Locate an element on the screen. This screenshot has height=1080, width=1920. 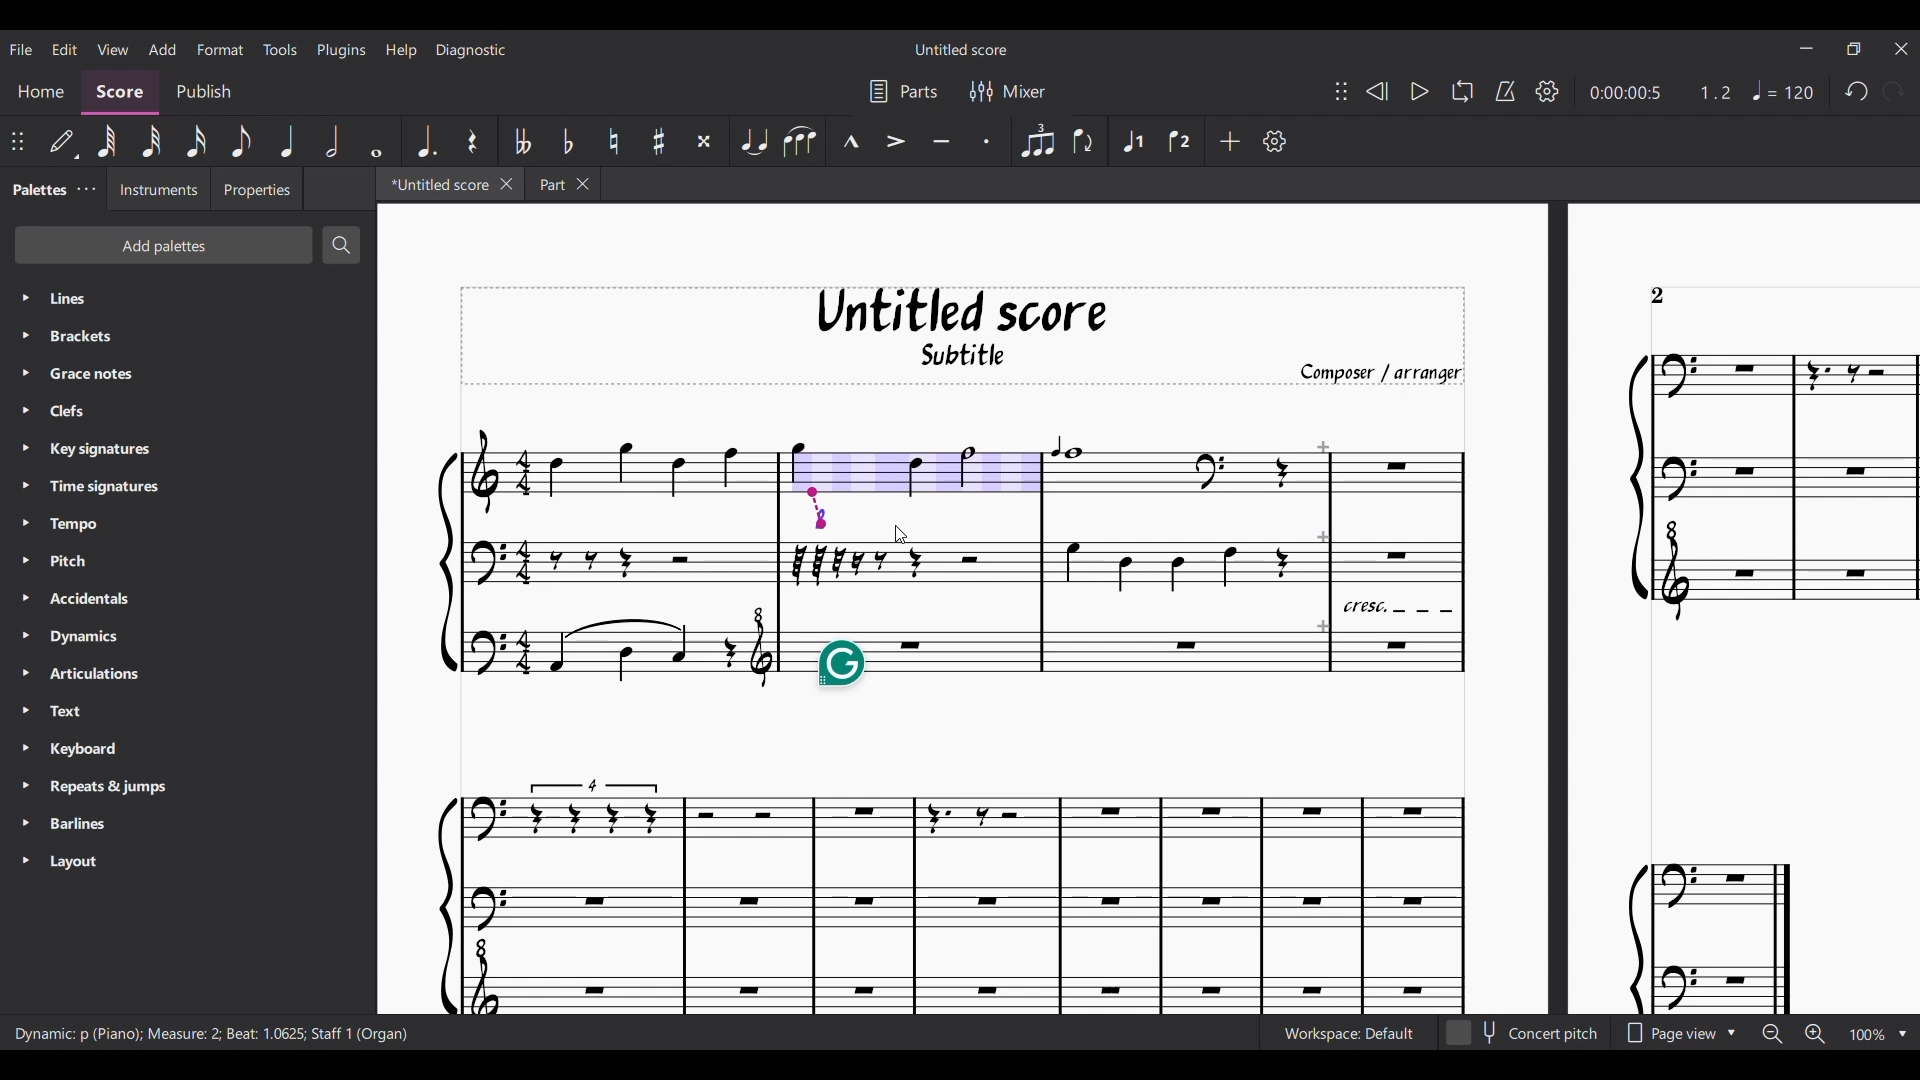
Zoom in is located at coordinates (1815, 1034).